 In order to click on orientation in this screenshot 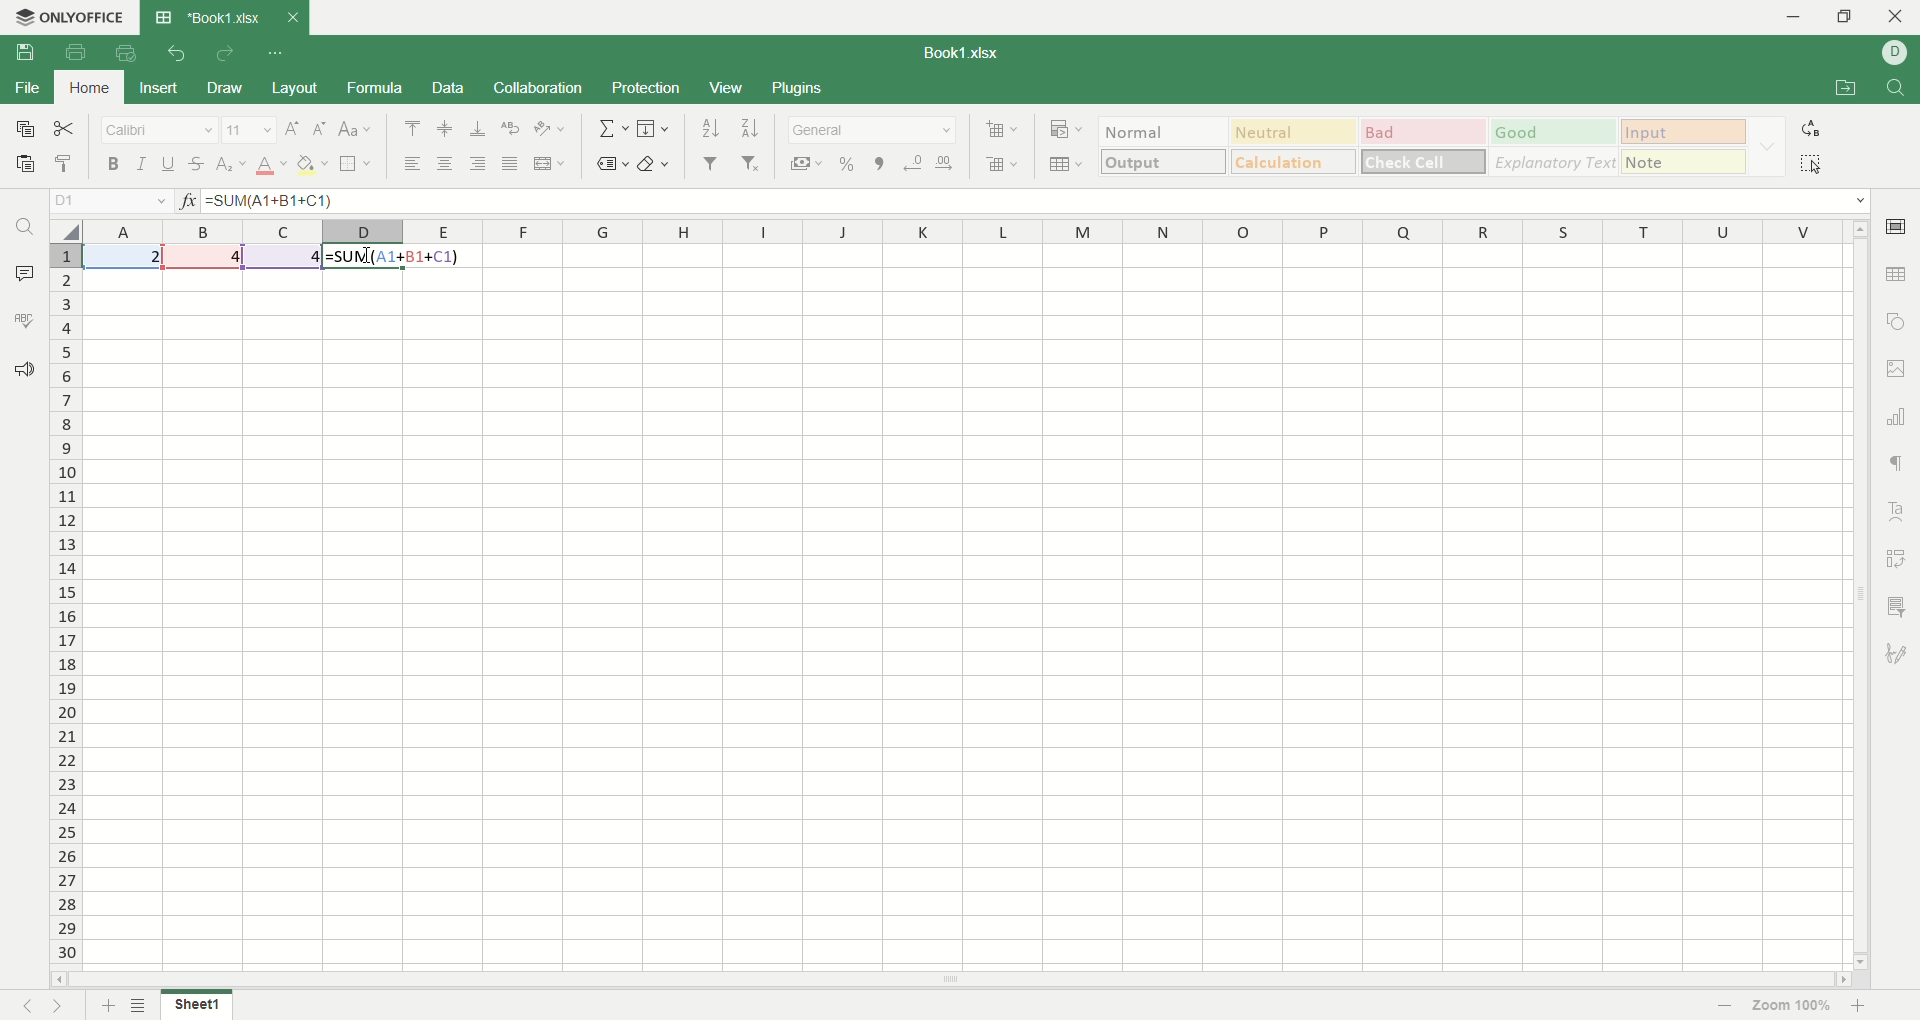, I will do `click(553, 130)`.